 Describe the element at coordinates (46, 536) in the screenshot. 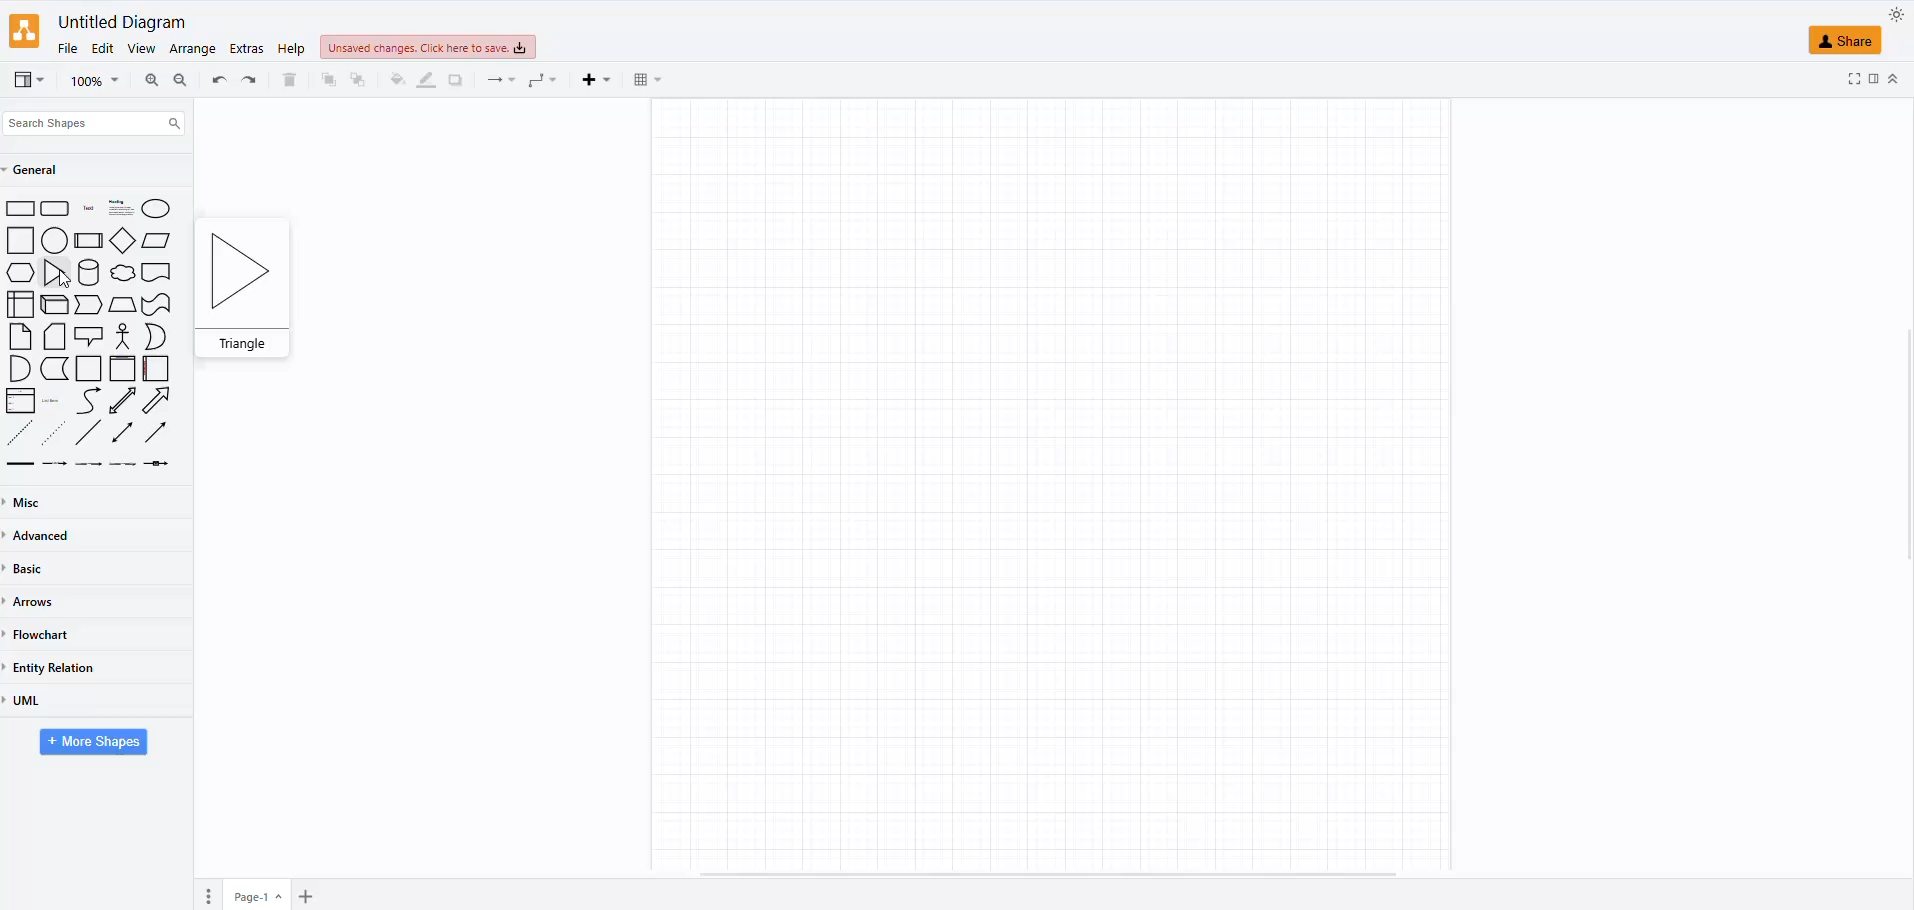

I see `advanced` at that location.